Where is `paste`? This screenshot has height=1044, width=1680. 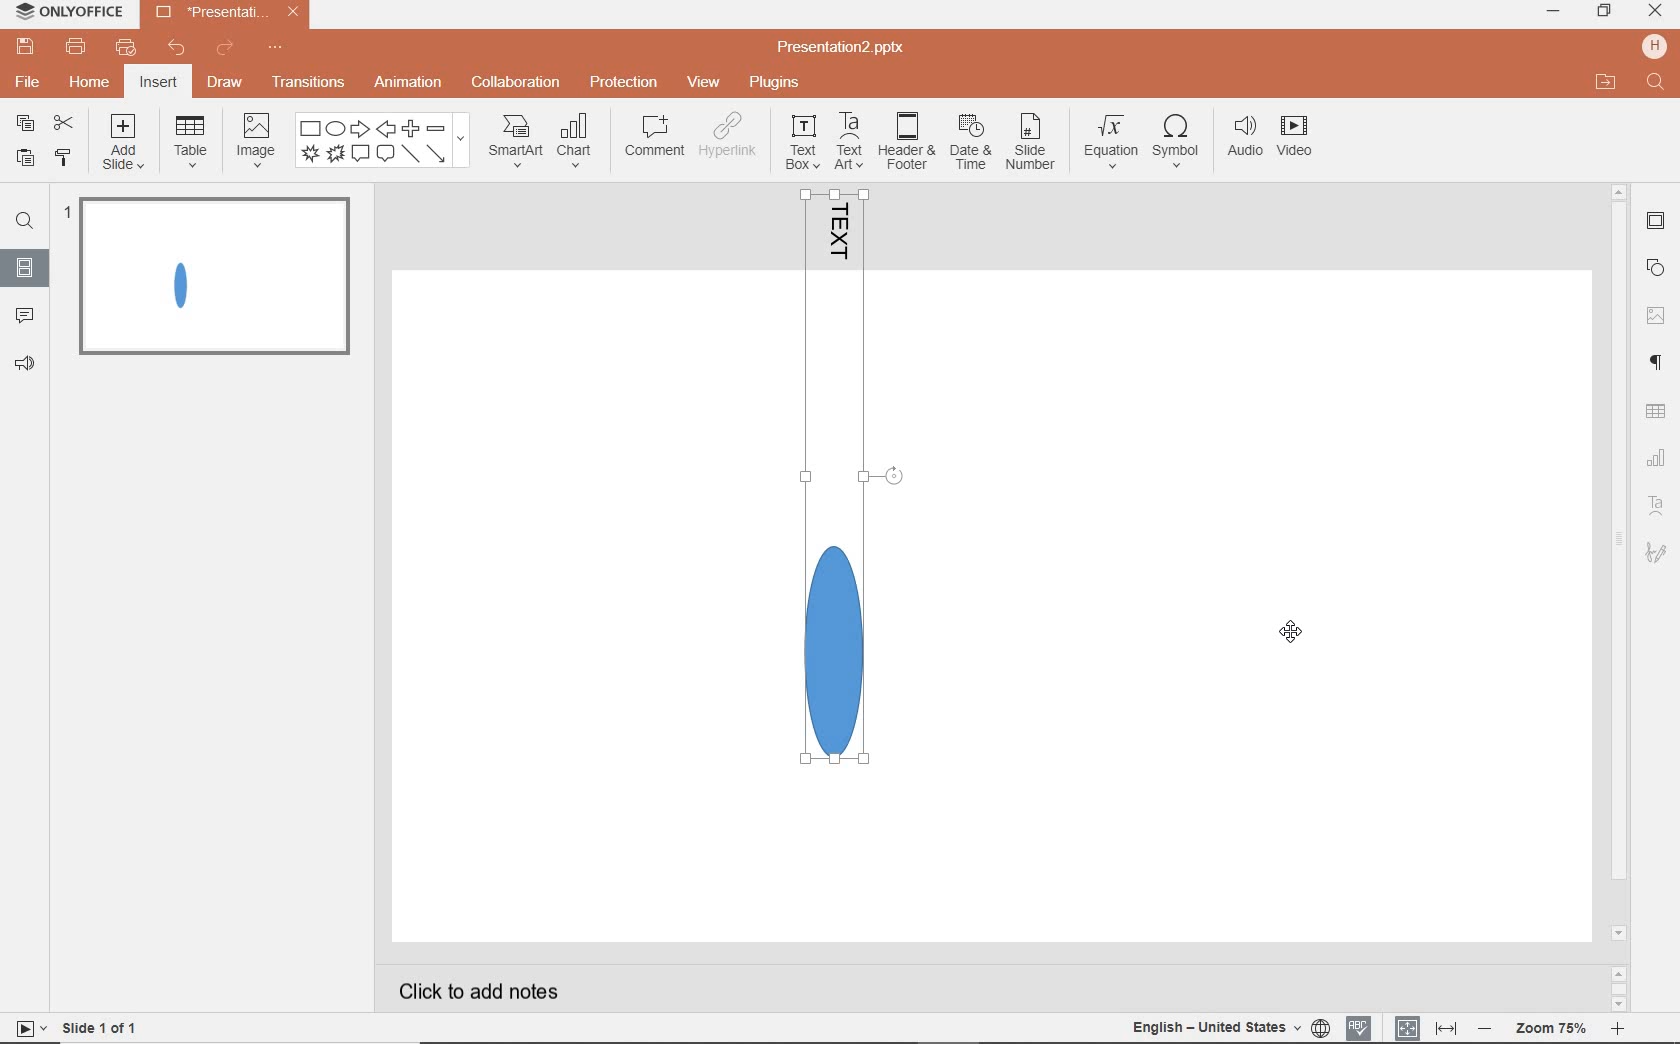
paste is located at coordinates (25, 160).